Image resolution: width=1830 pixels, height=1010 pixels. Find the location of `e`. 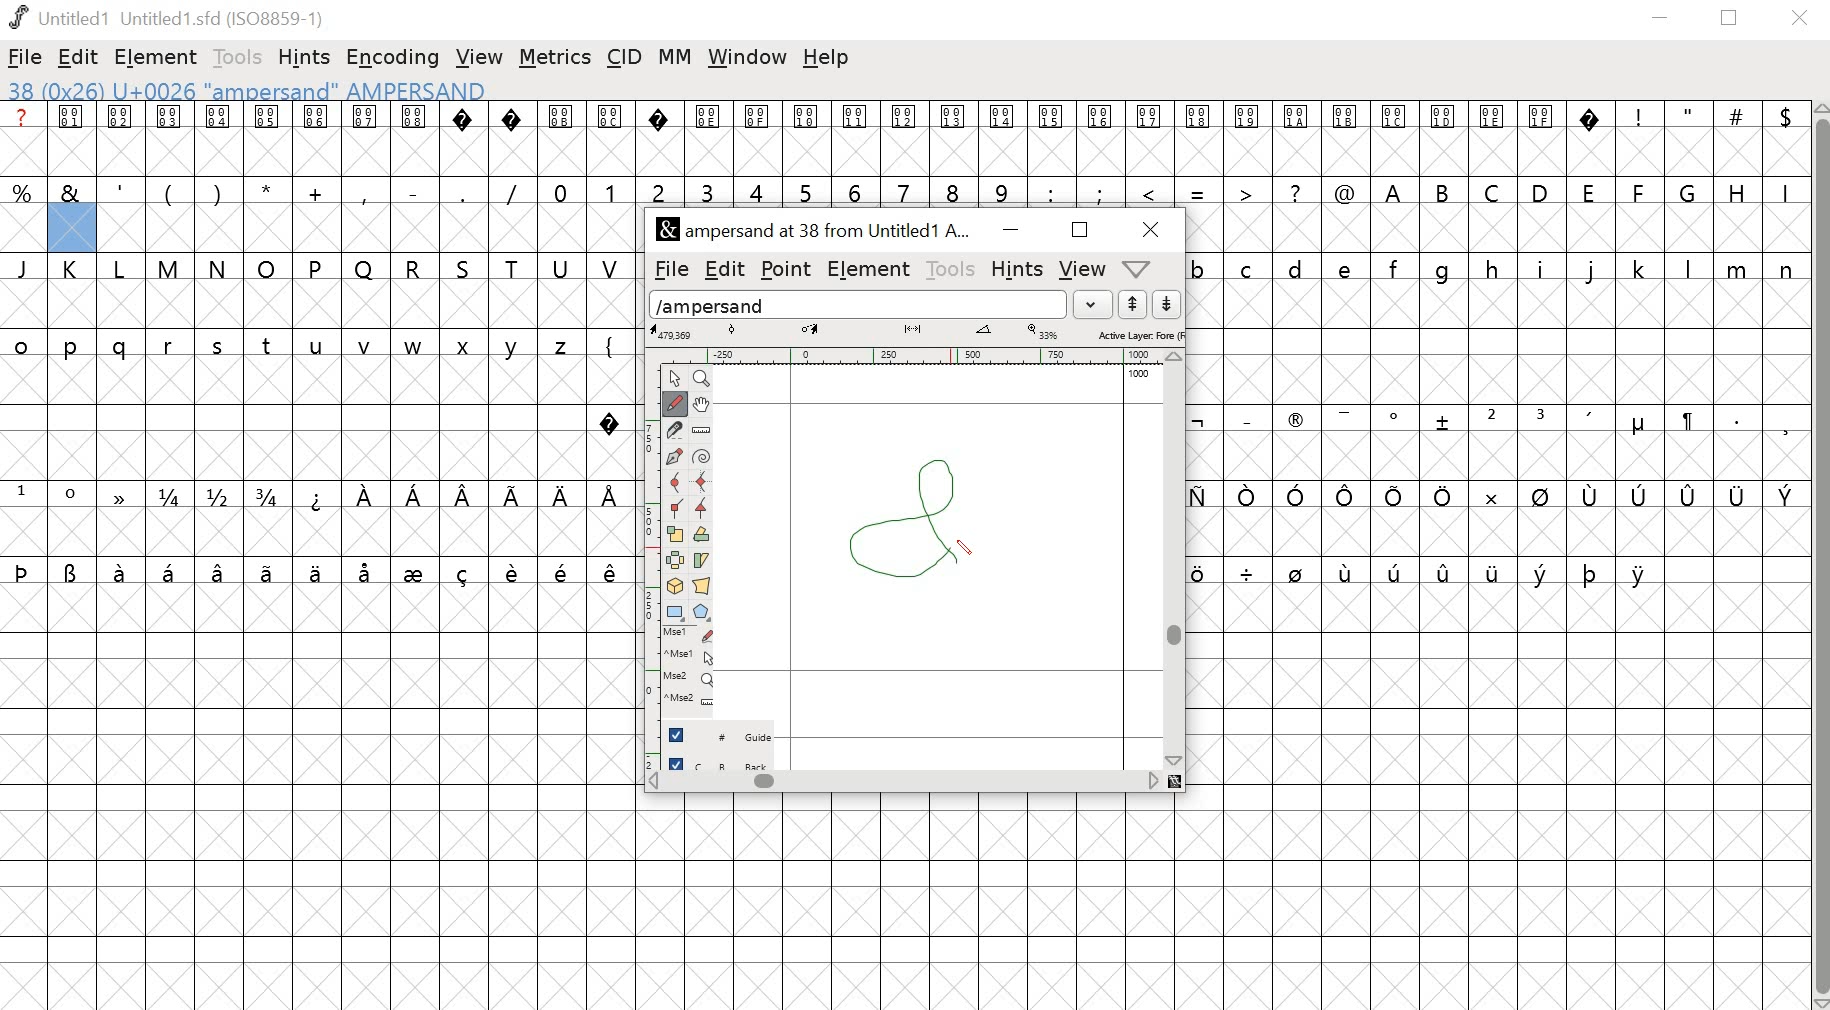

e is located at coordinates (1348, 268).